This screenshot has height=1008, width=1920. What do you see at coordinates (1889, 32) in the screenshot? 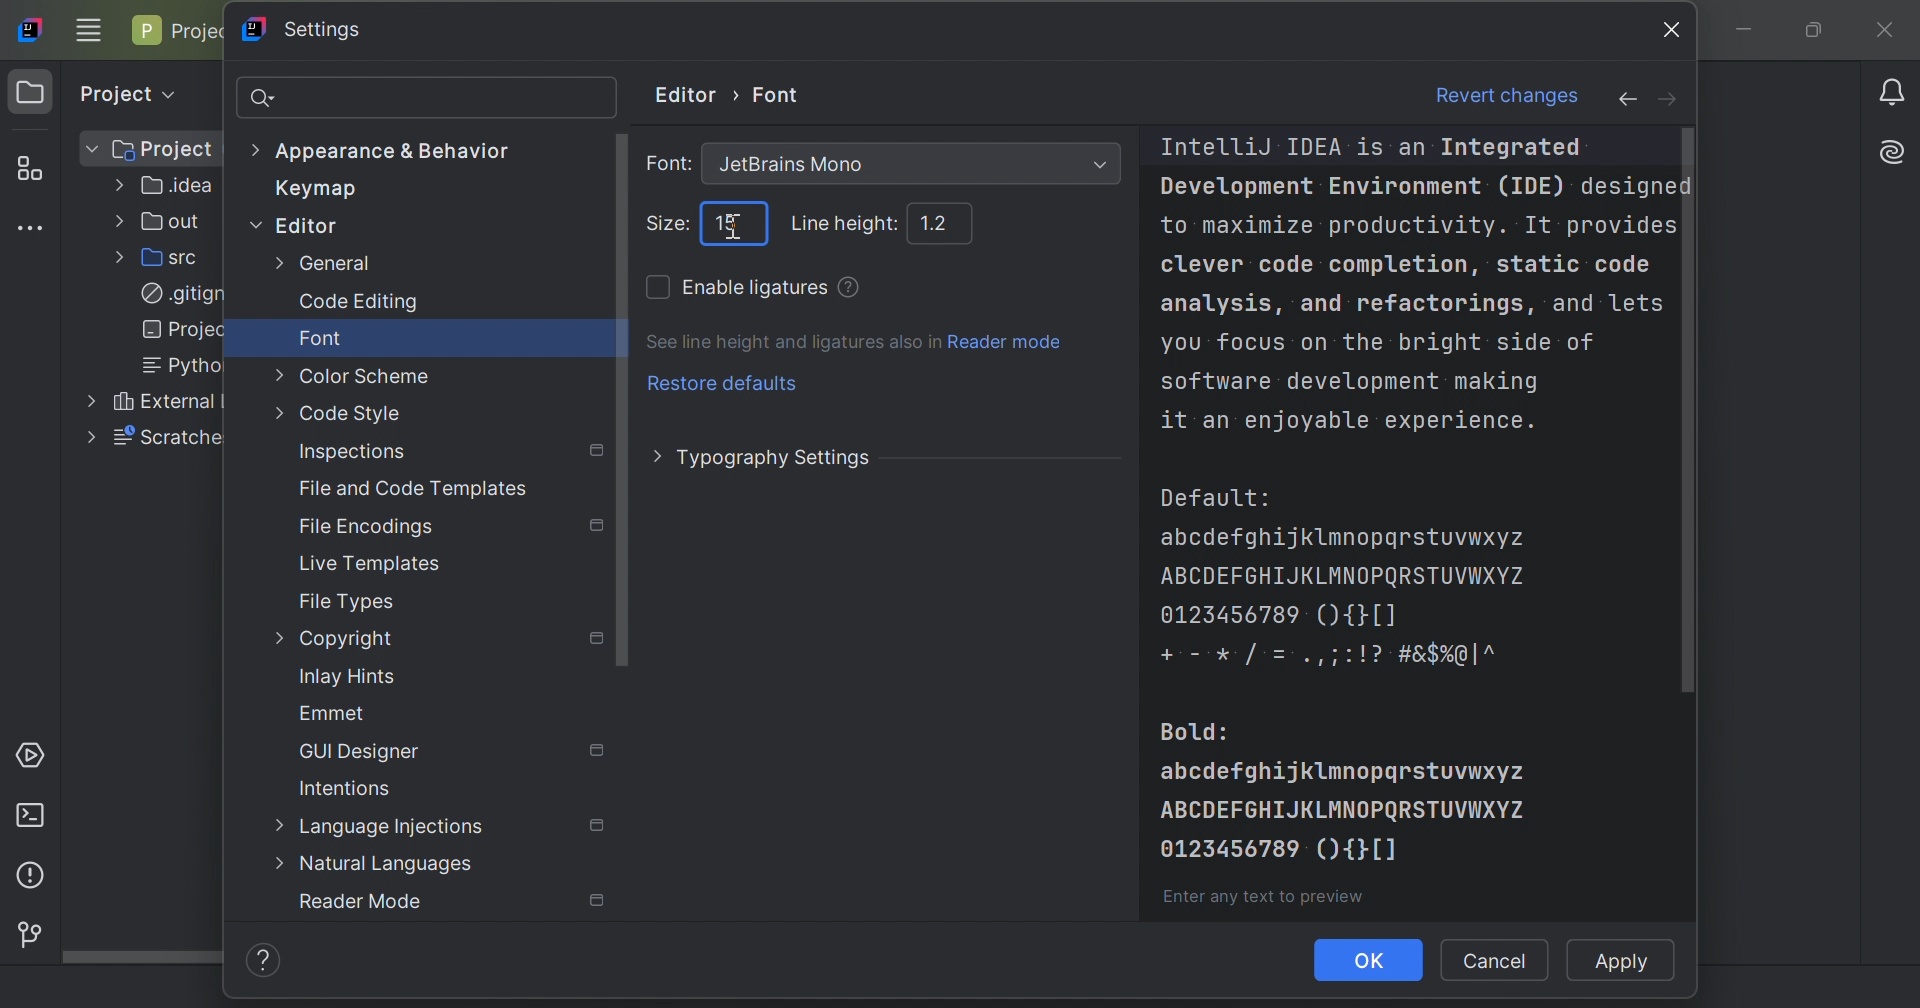
I see `Close` at bounding box center [1889, 32].